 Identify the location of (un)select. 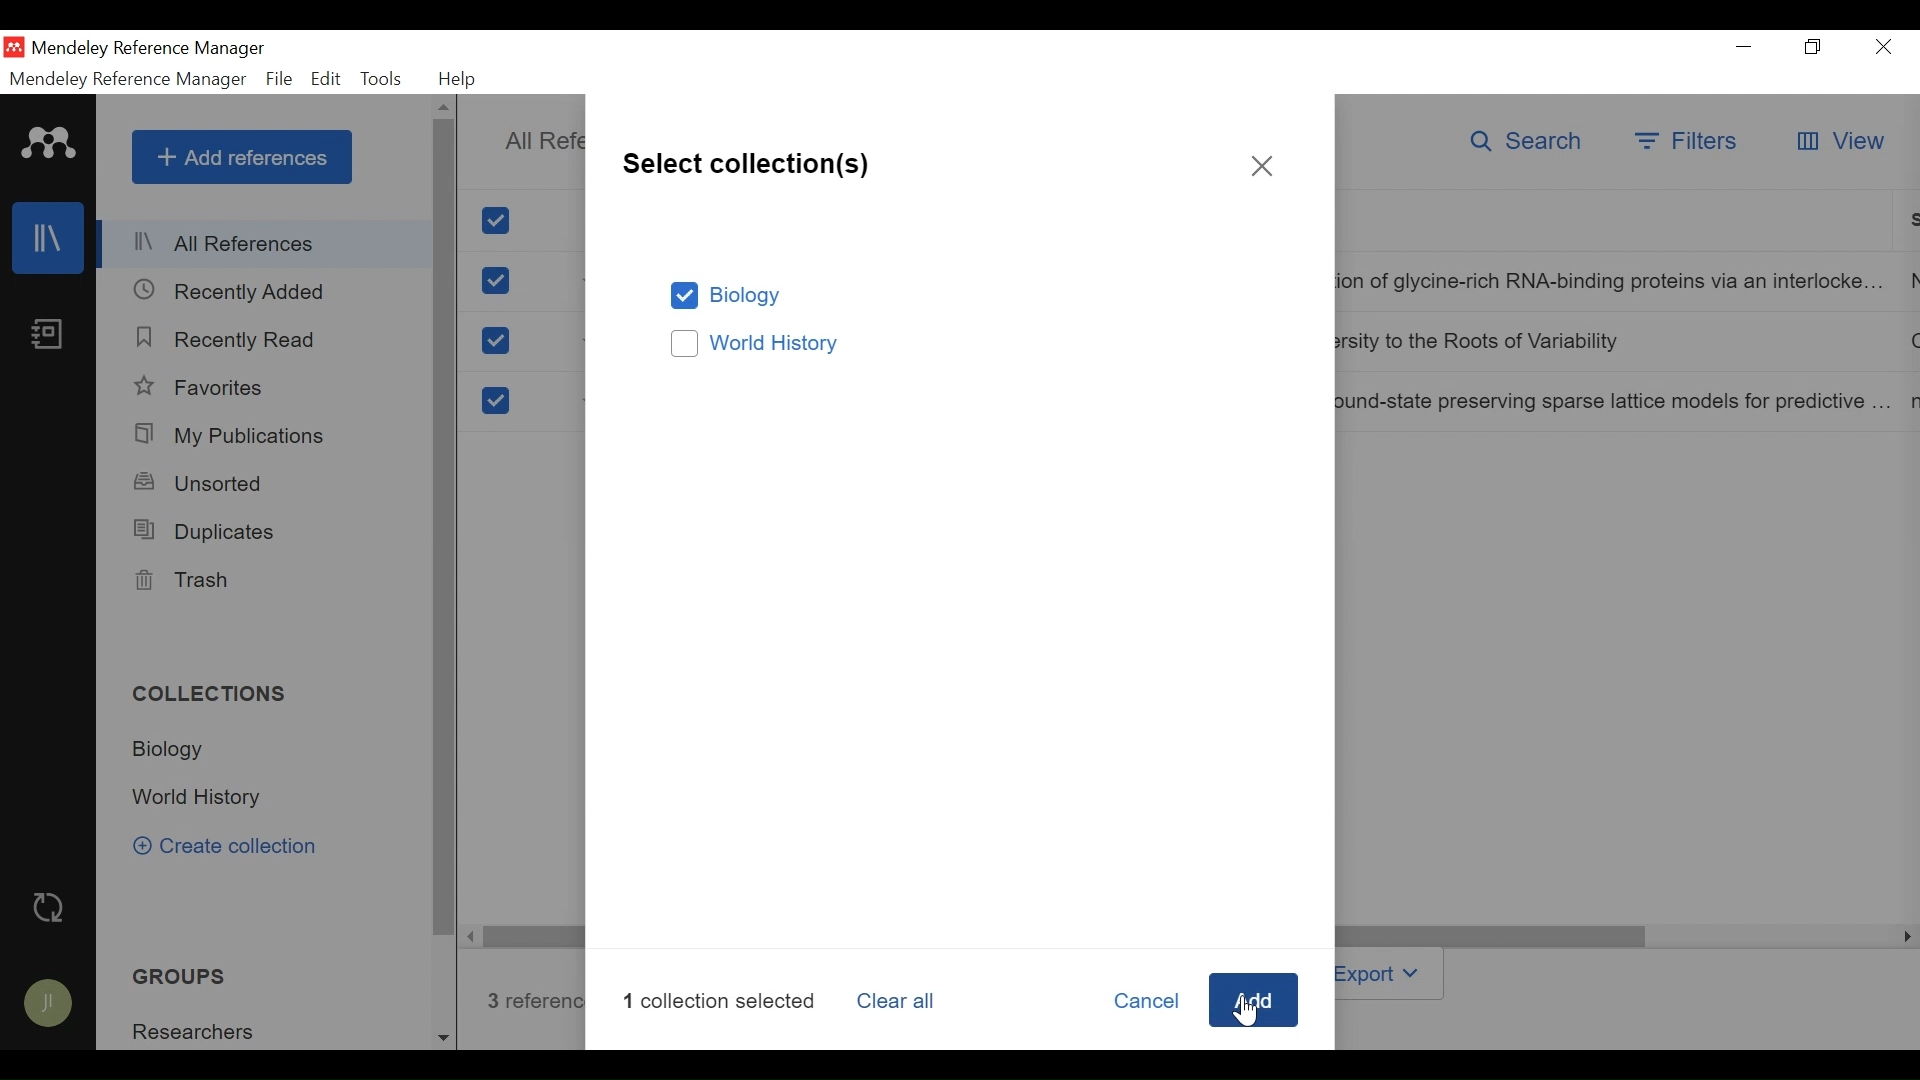
(495, 341).